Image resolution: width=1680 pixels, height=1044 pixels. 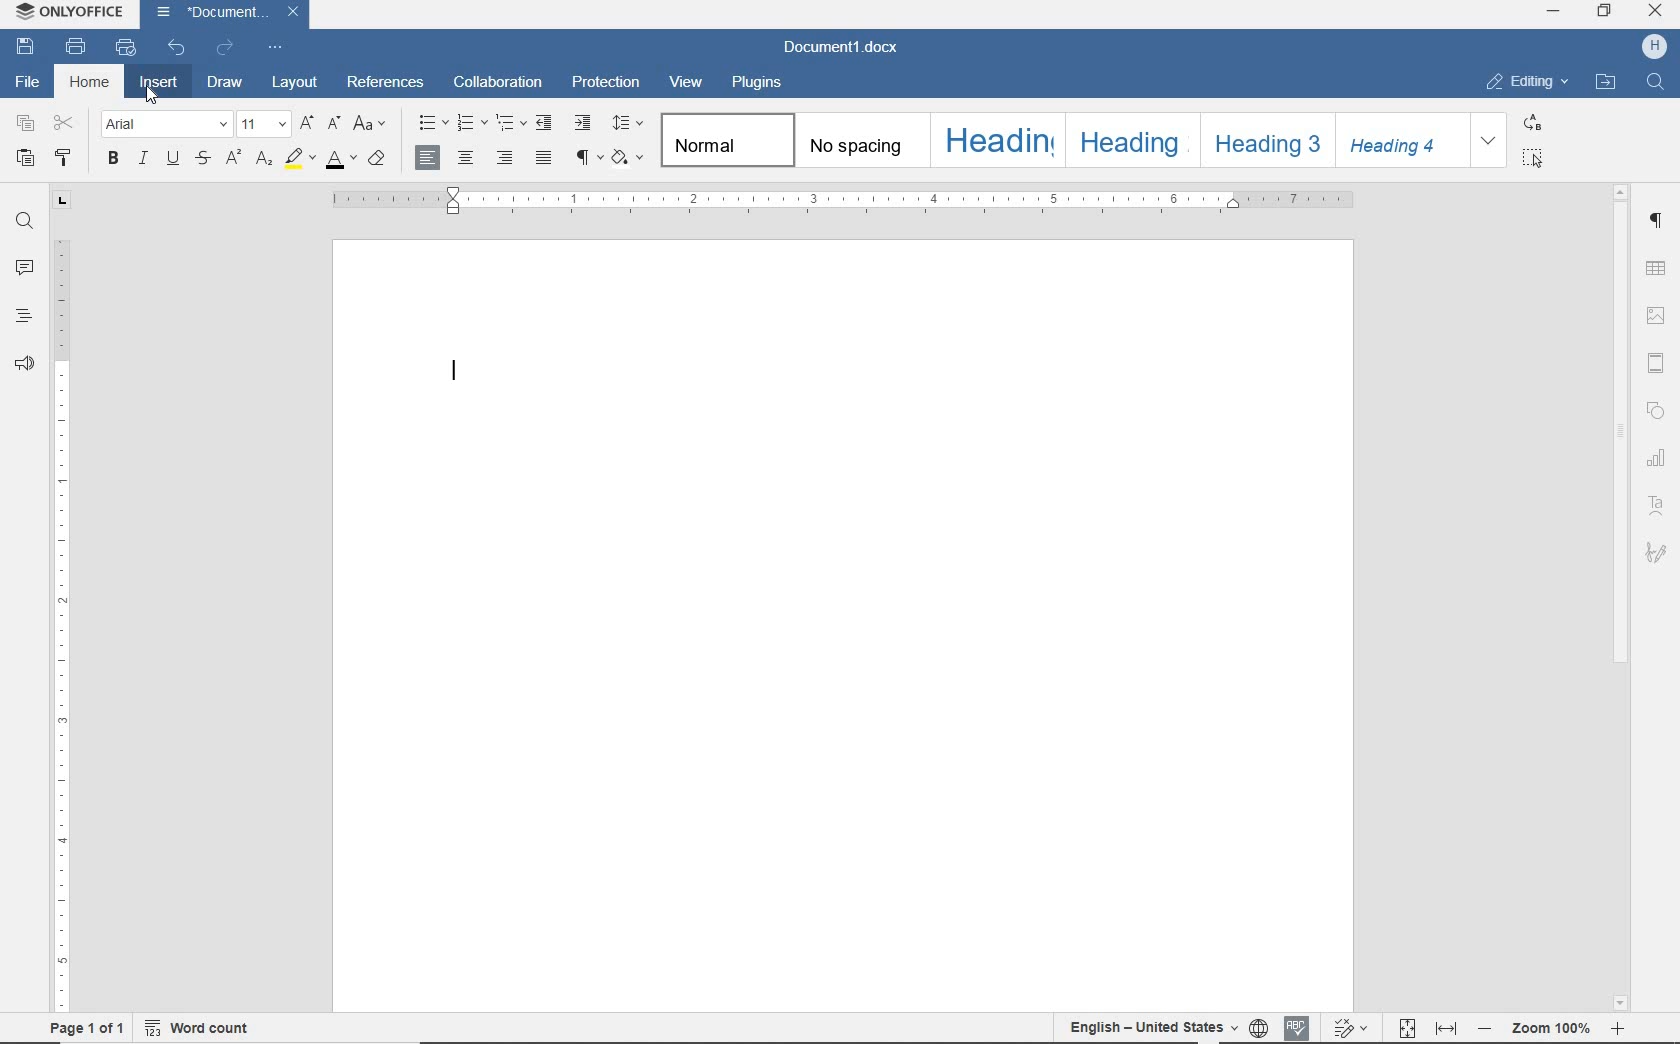 What do you see at coordinates (1619, 598) in the screenshot?
I see `scrollbar` at bounding box center [1619, 598].